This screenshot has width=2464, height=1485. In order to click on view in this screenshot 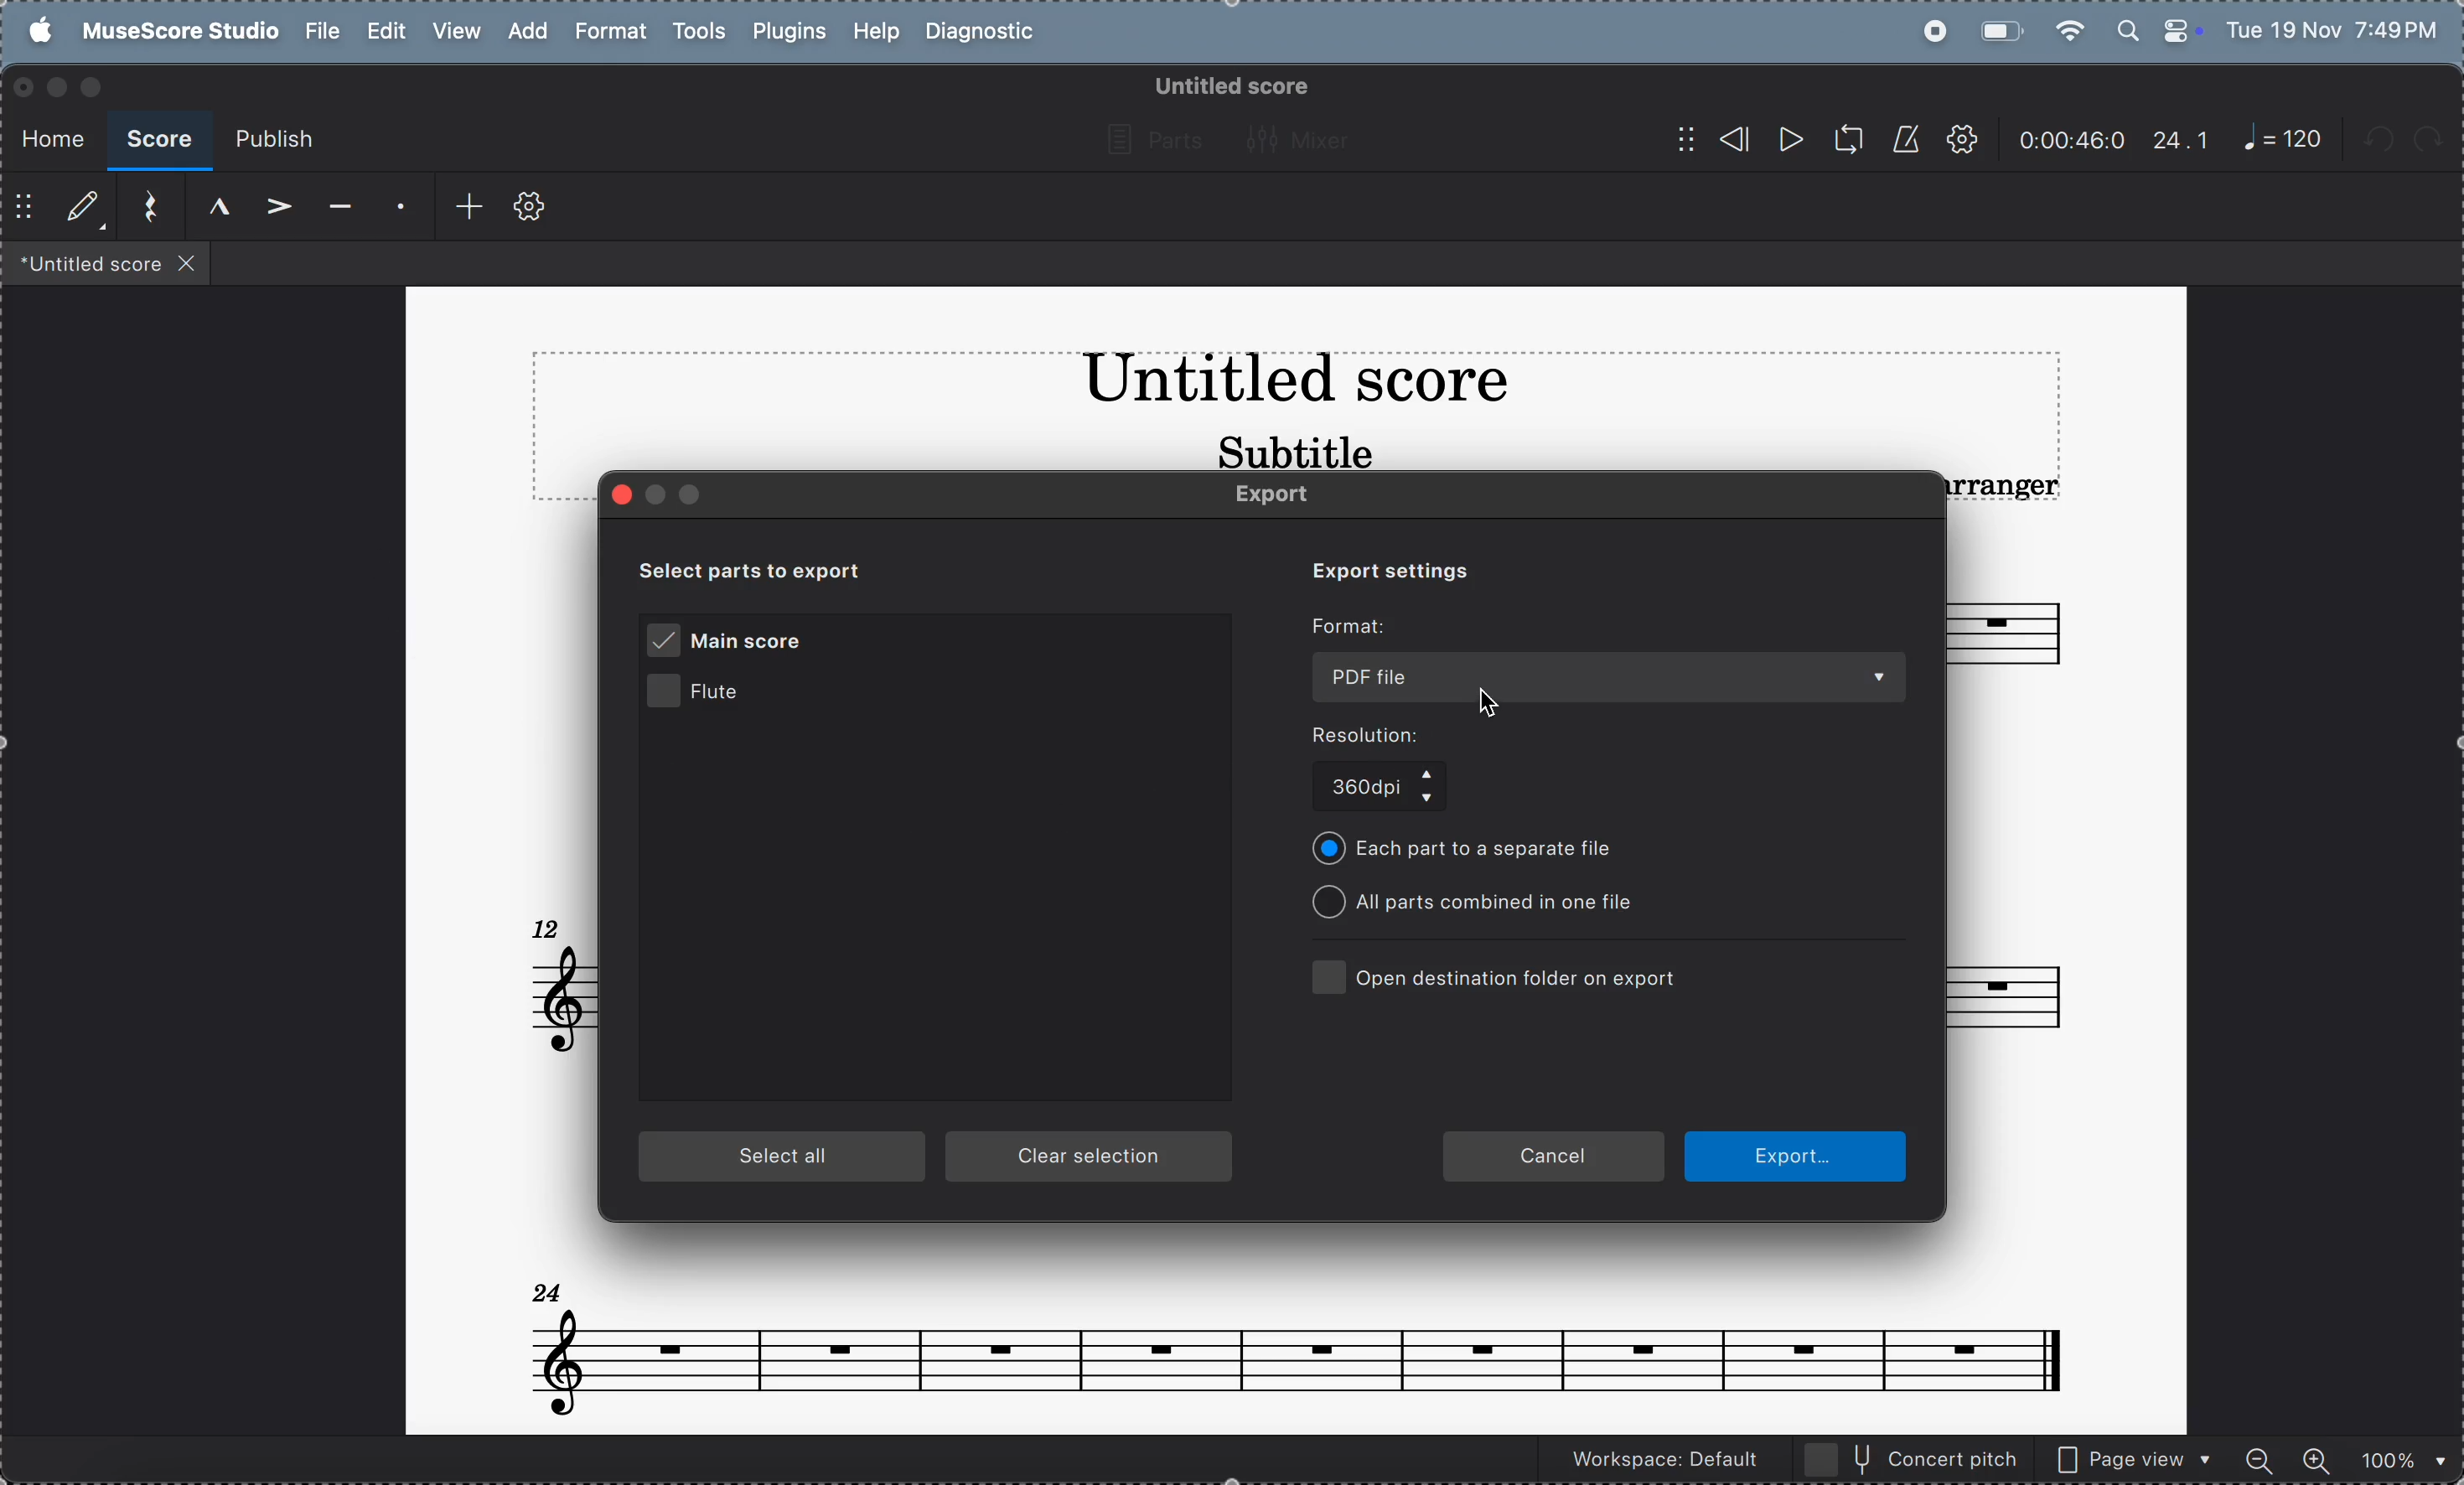, I will do `click(455, 32)`.